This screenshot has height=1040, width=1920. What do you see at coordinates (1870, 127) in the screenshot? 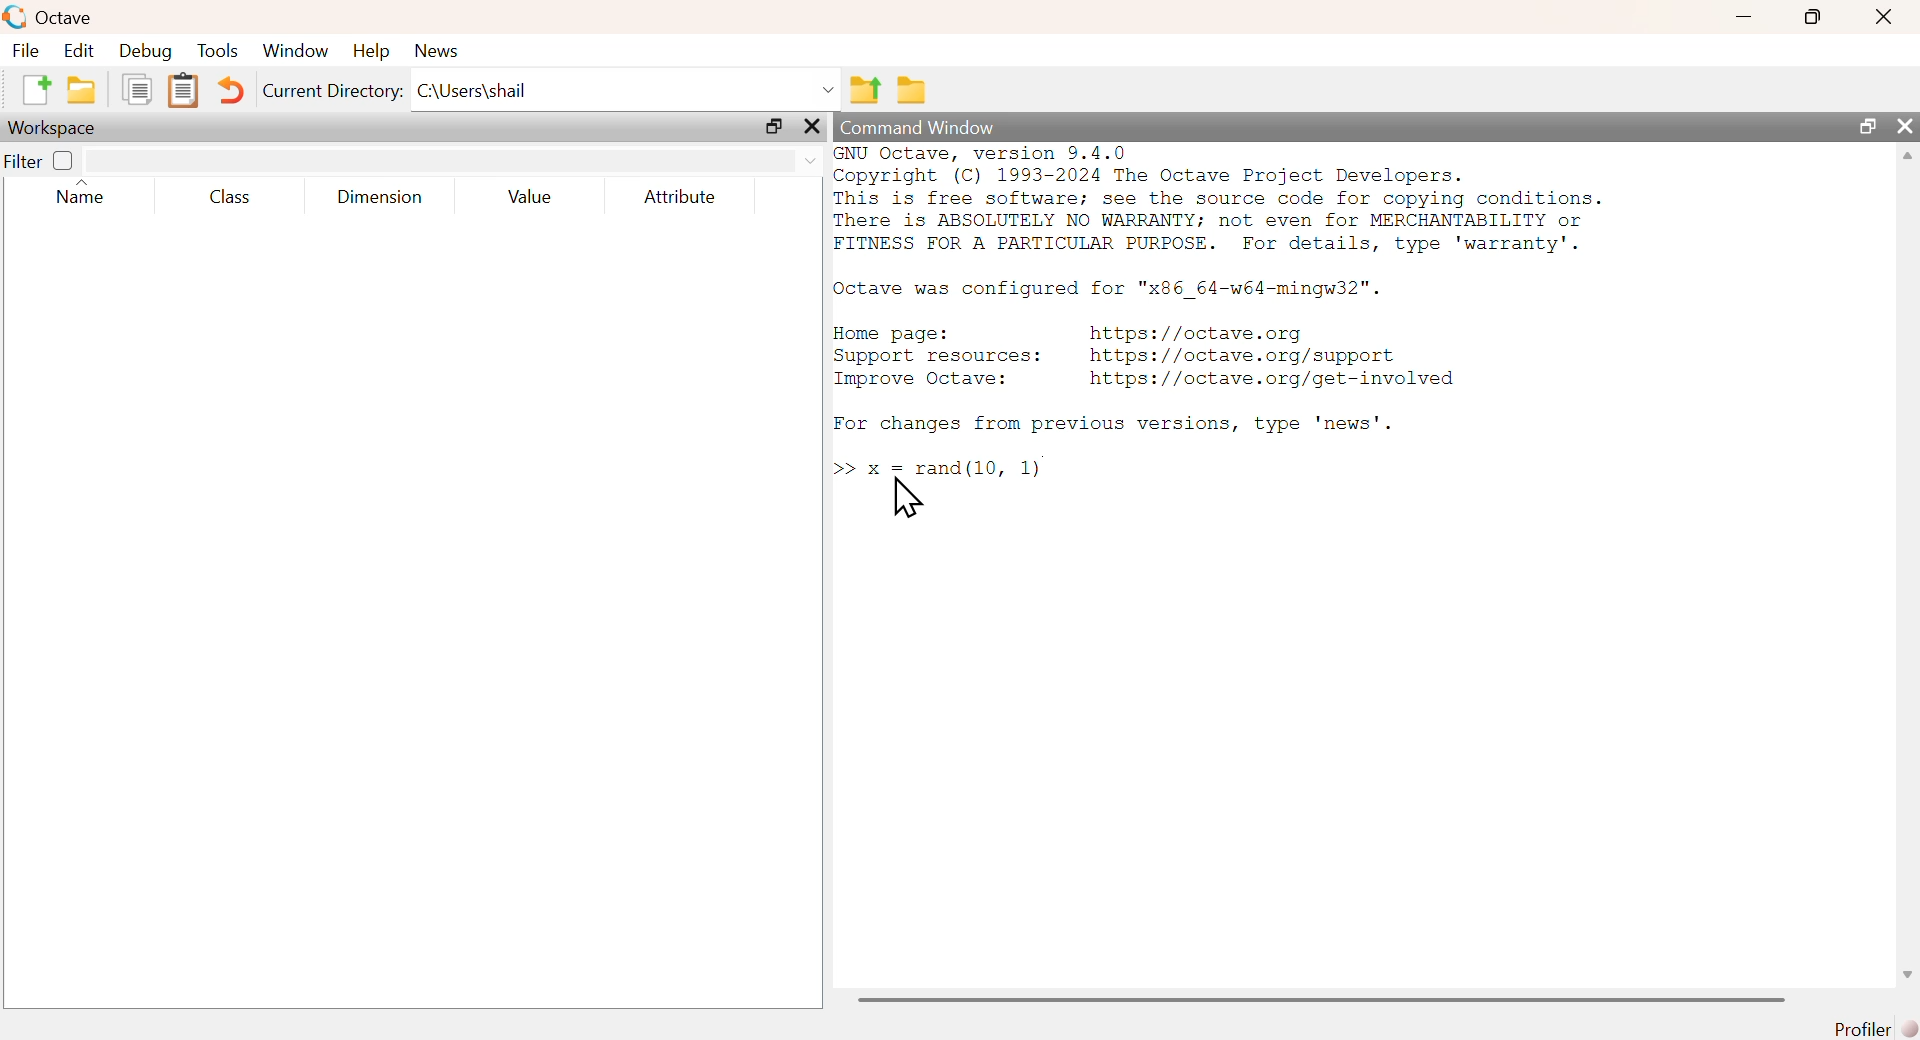
I see `maximize` at bounding box center [1870, 127].